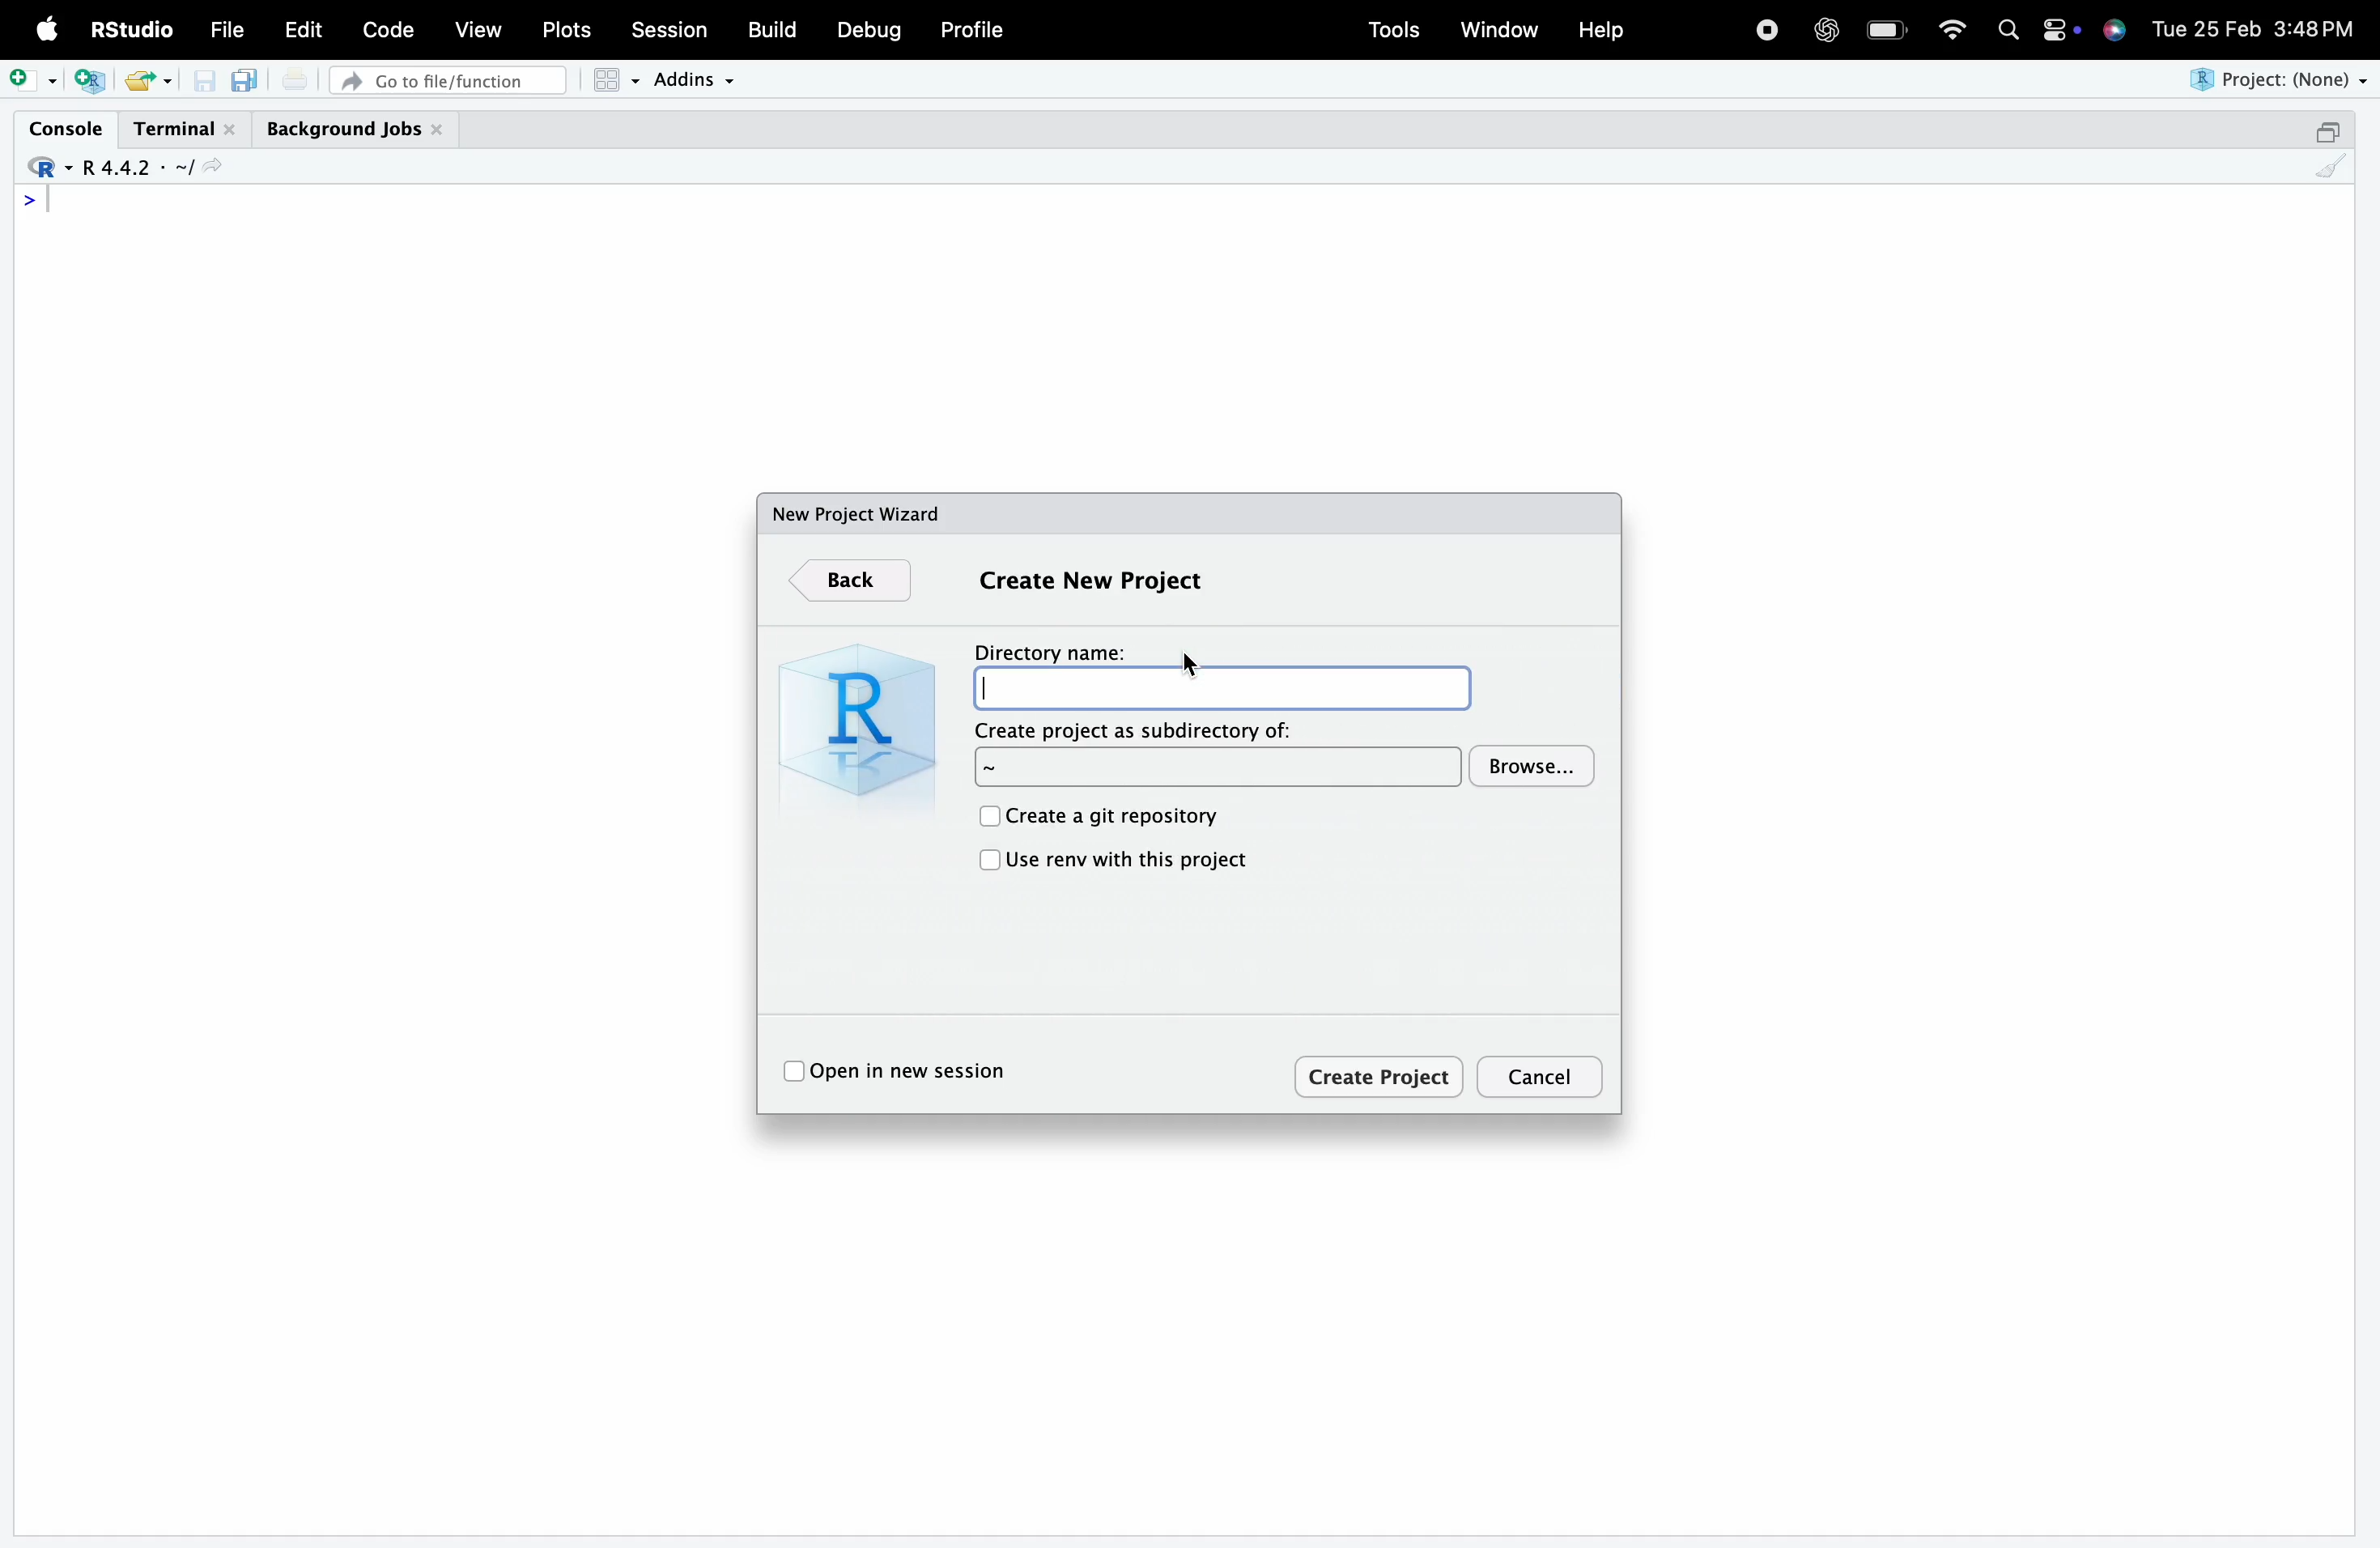 Image resolution: width=2380 pixels, height=1548 pixels. I want to click on new file, so click(33, 80).